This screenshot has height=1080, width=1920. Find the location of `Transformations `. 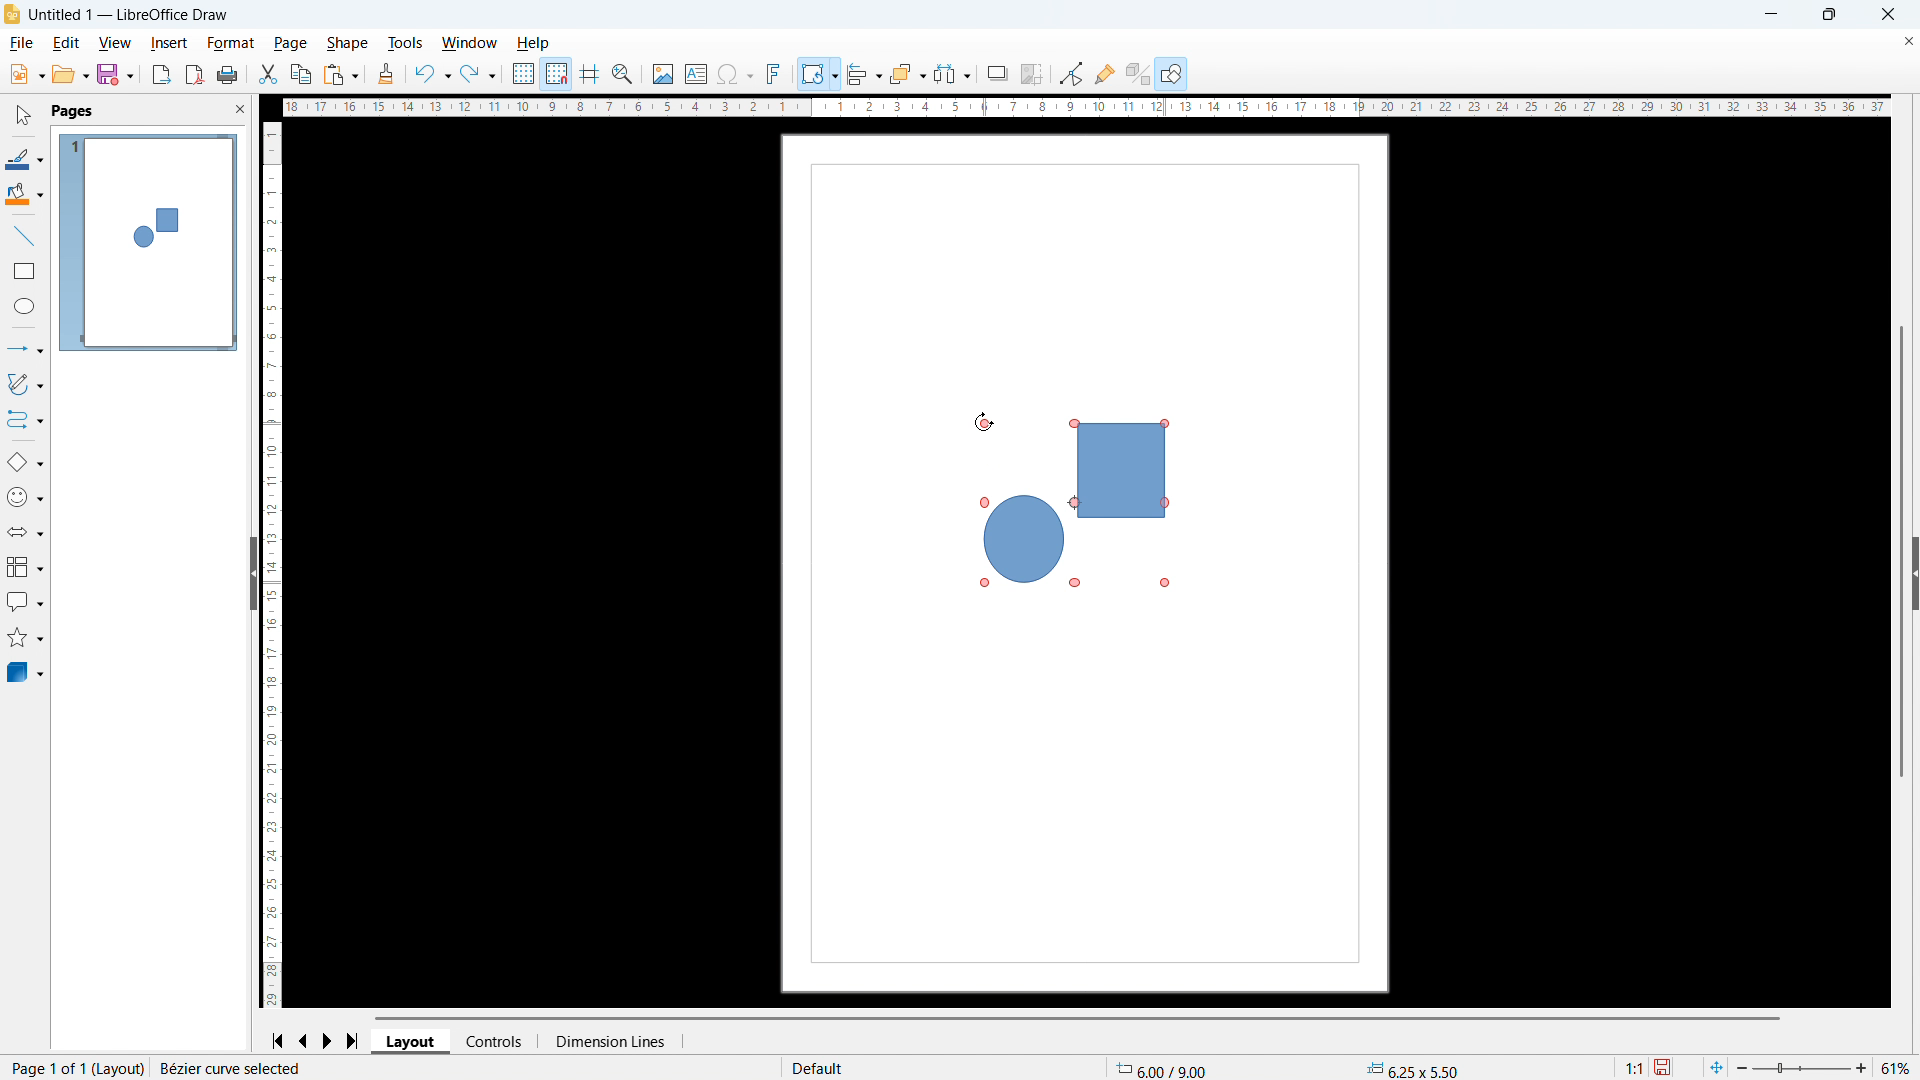

Transformations  is located at coordinates (819, 74).